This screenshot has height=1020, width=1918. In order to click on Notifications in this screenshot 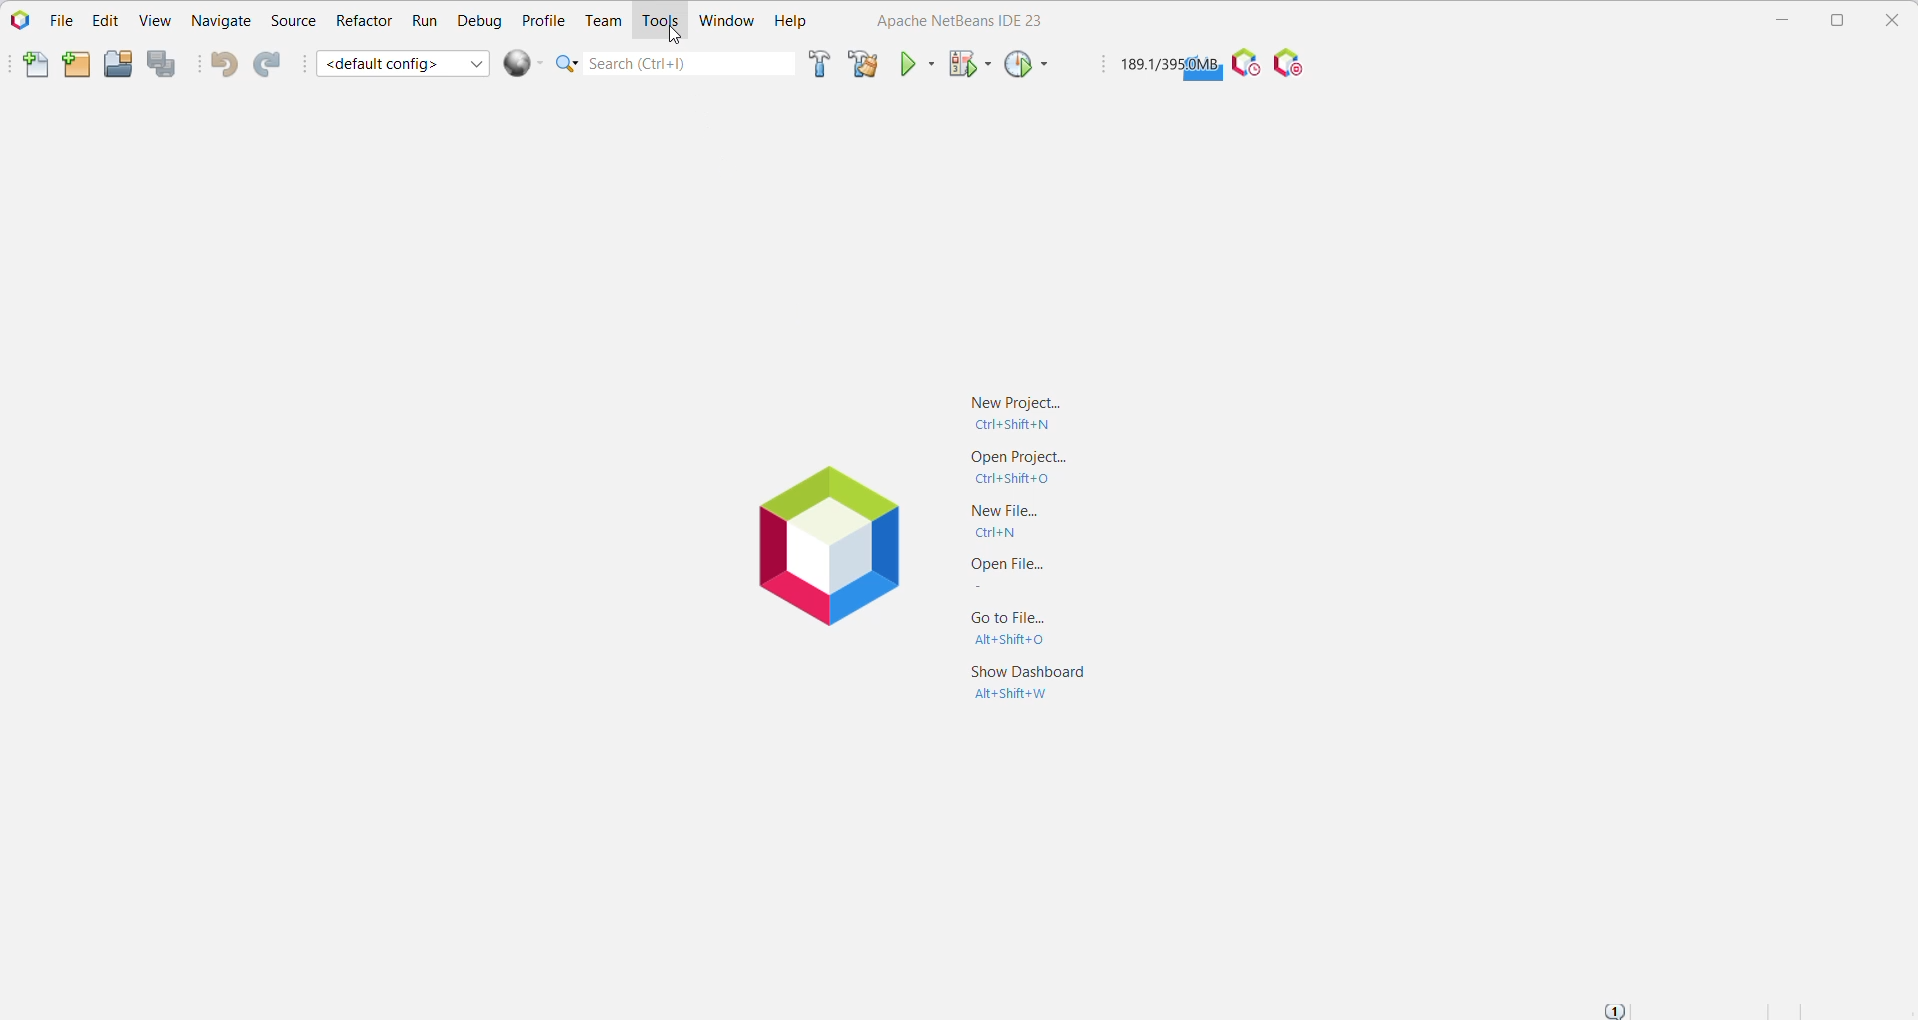, I will do `click(1618, 1008)`.